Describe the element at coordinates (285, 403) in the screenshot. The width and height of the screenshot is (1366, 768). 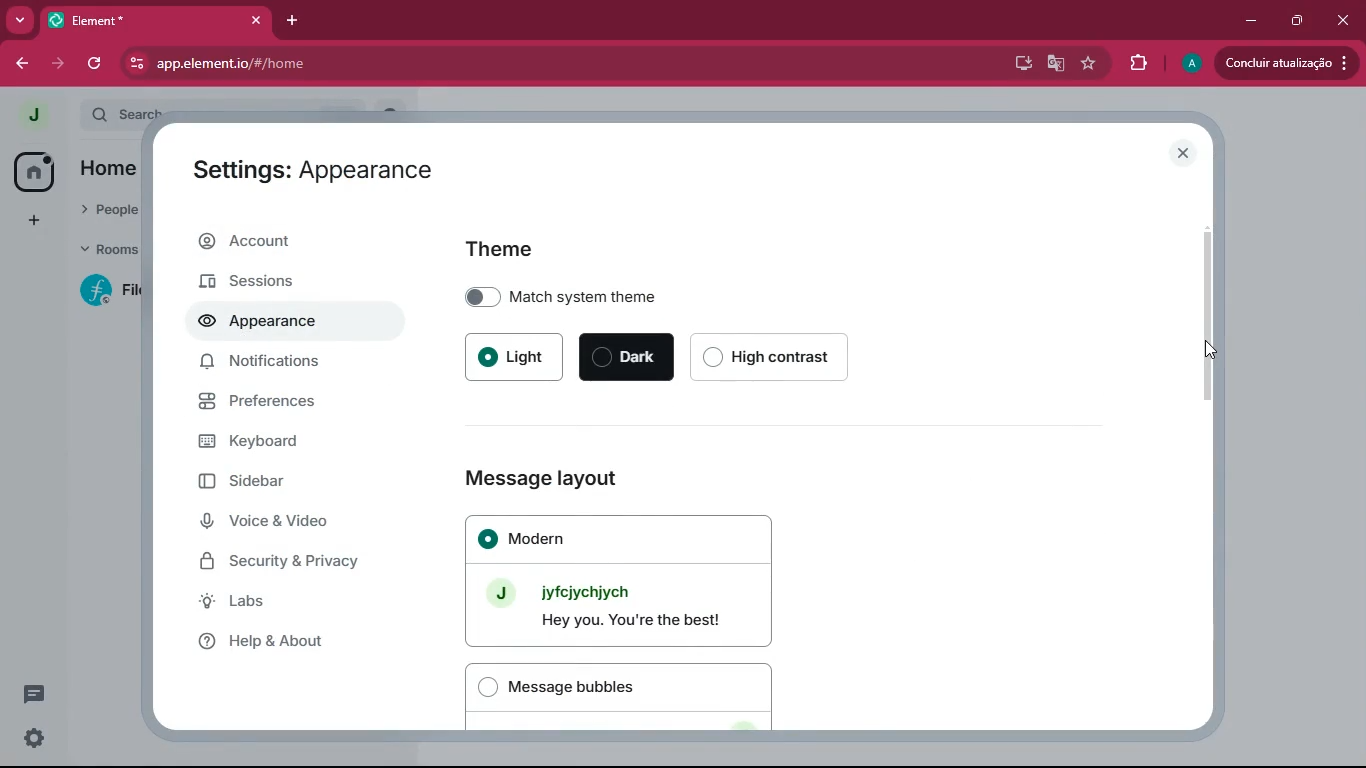
I see `preferences` at that location.